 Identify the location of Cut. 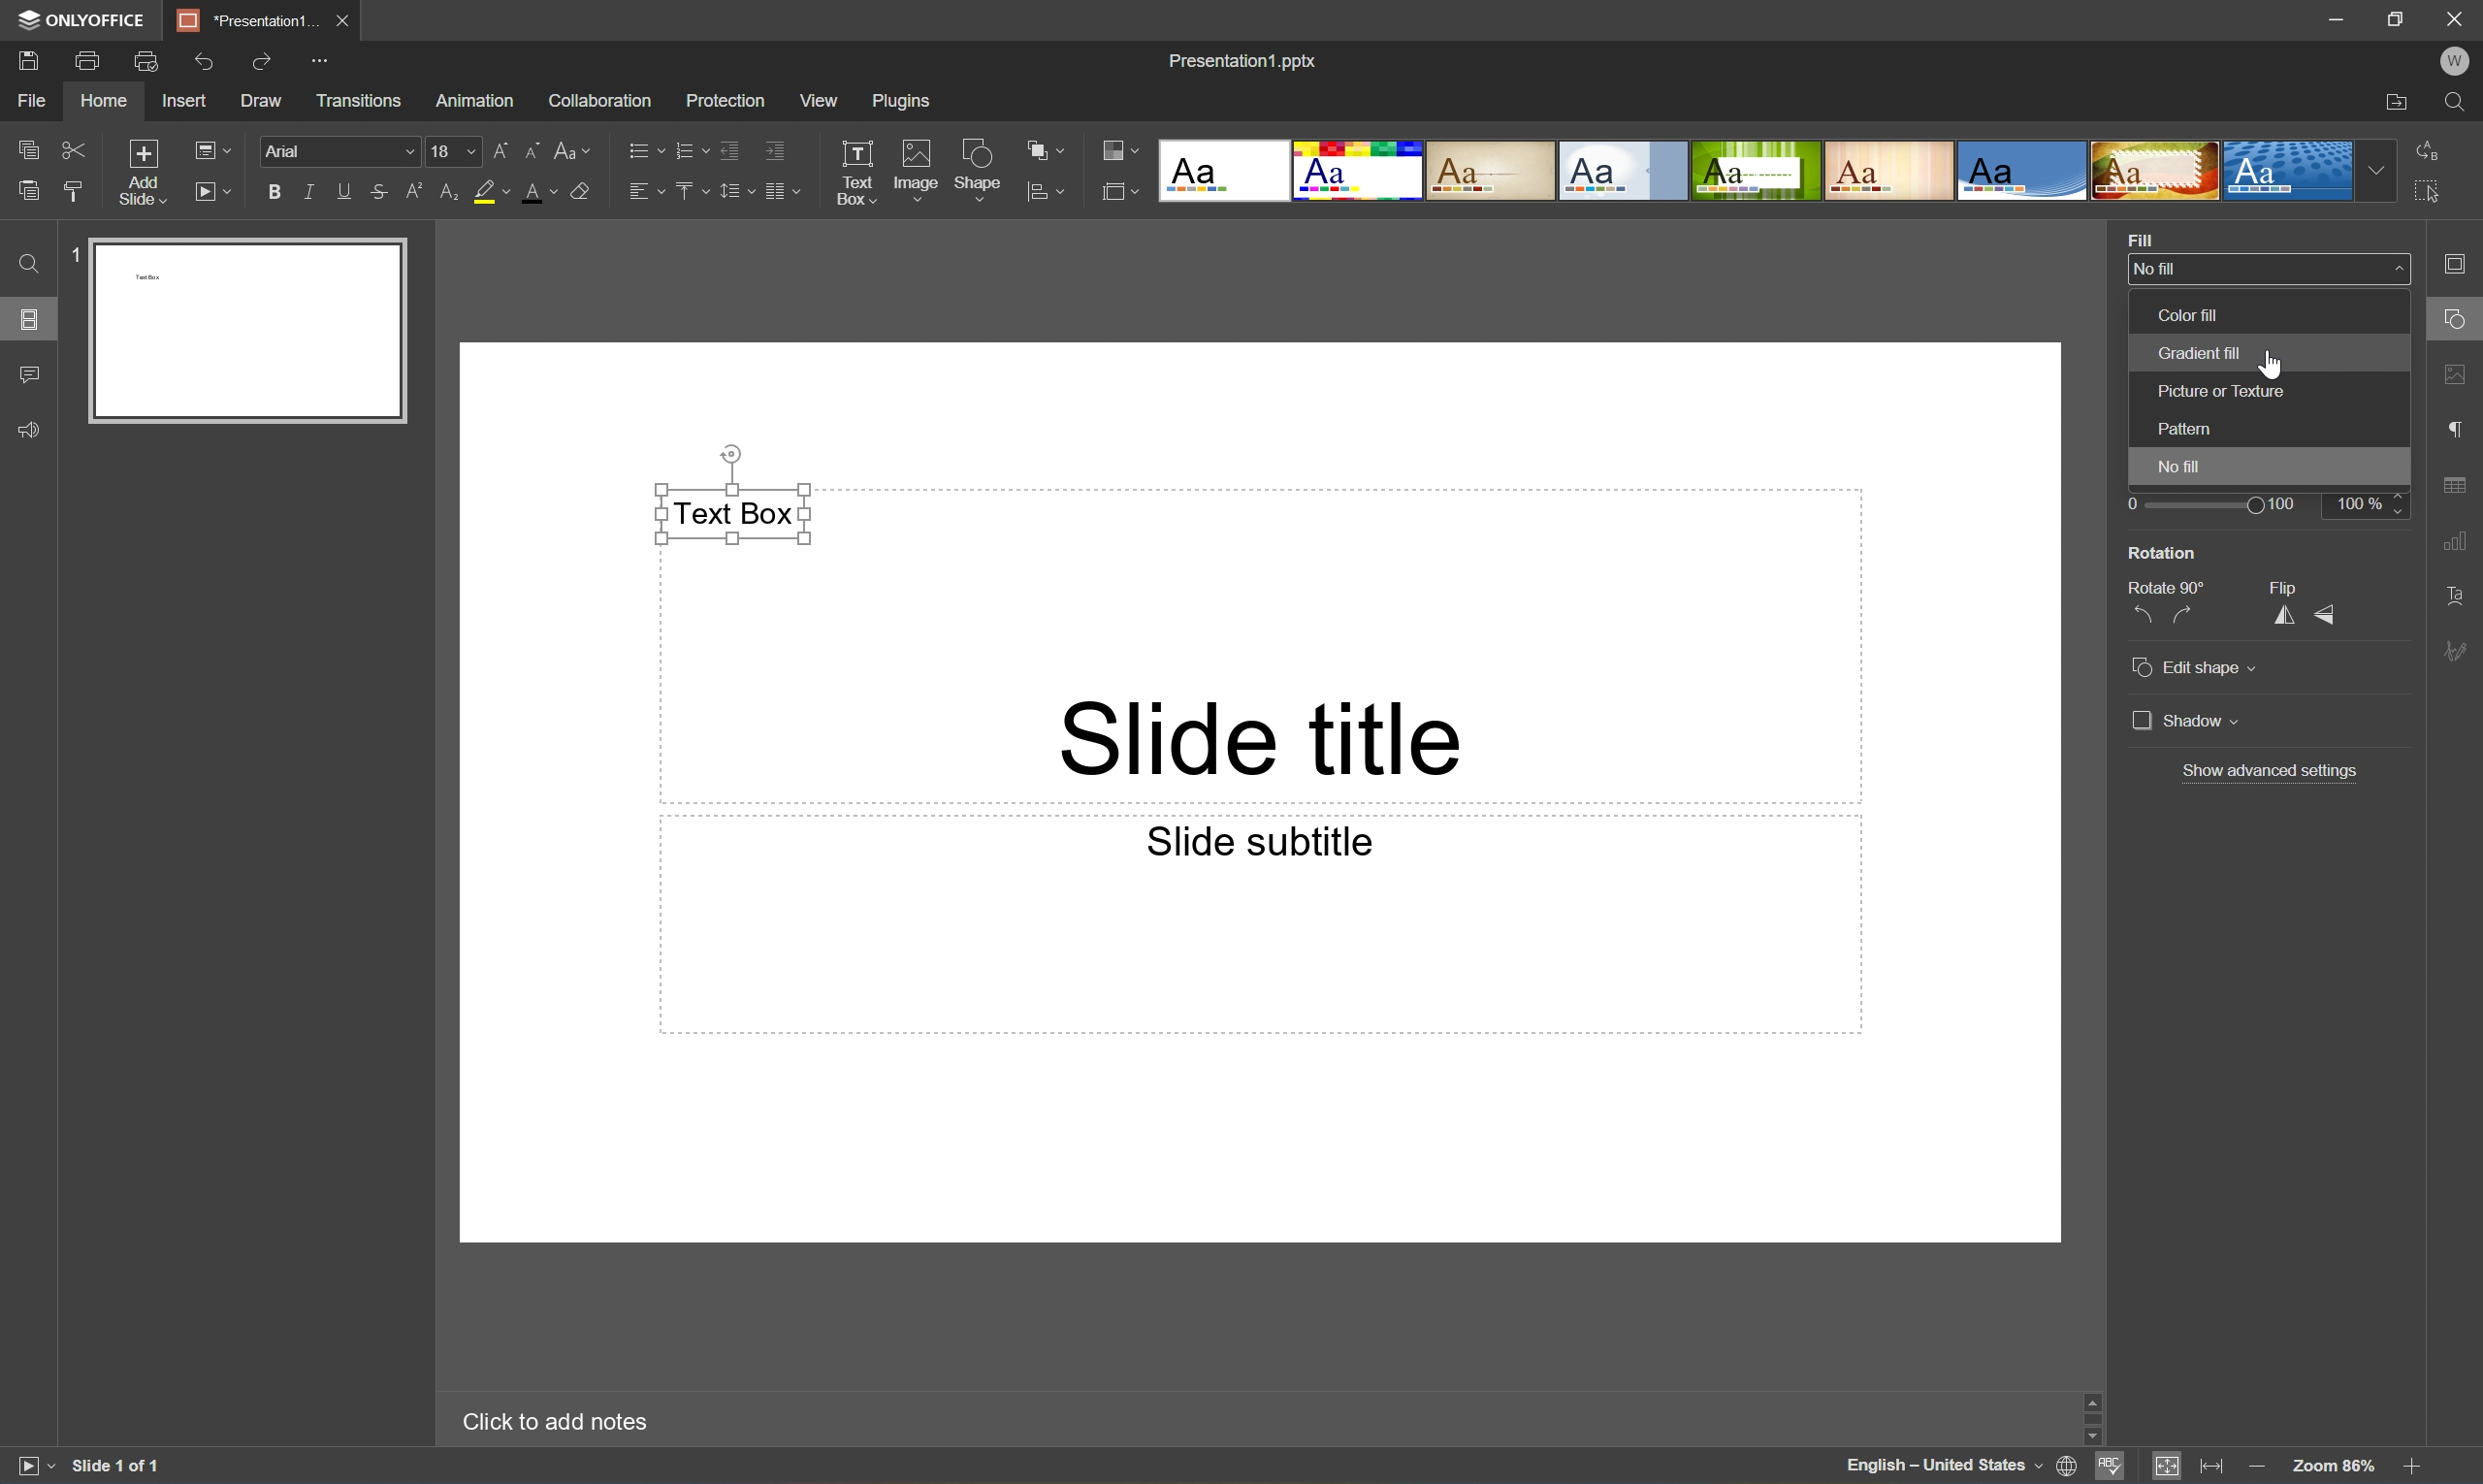
(76, 149).